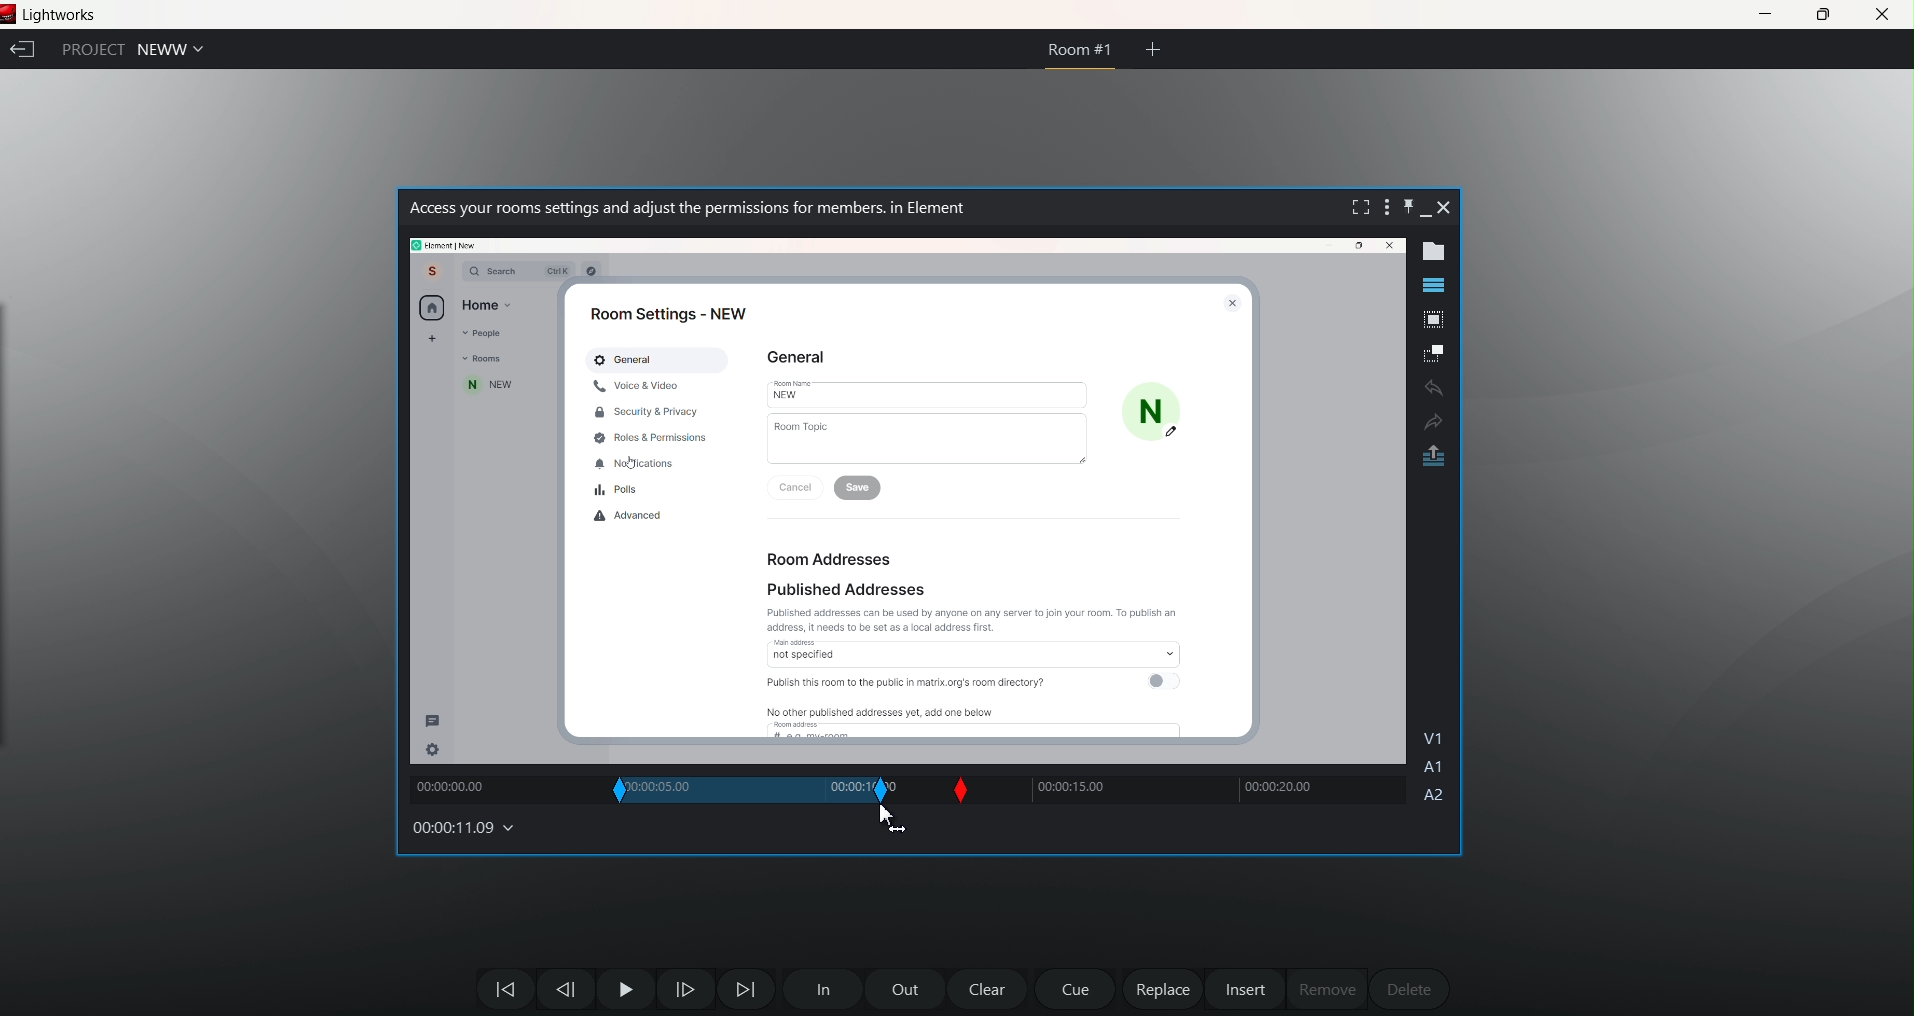  I want to click on  new, so click(490, 386).